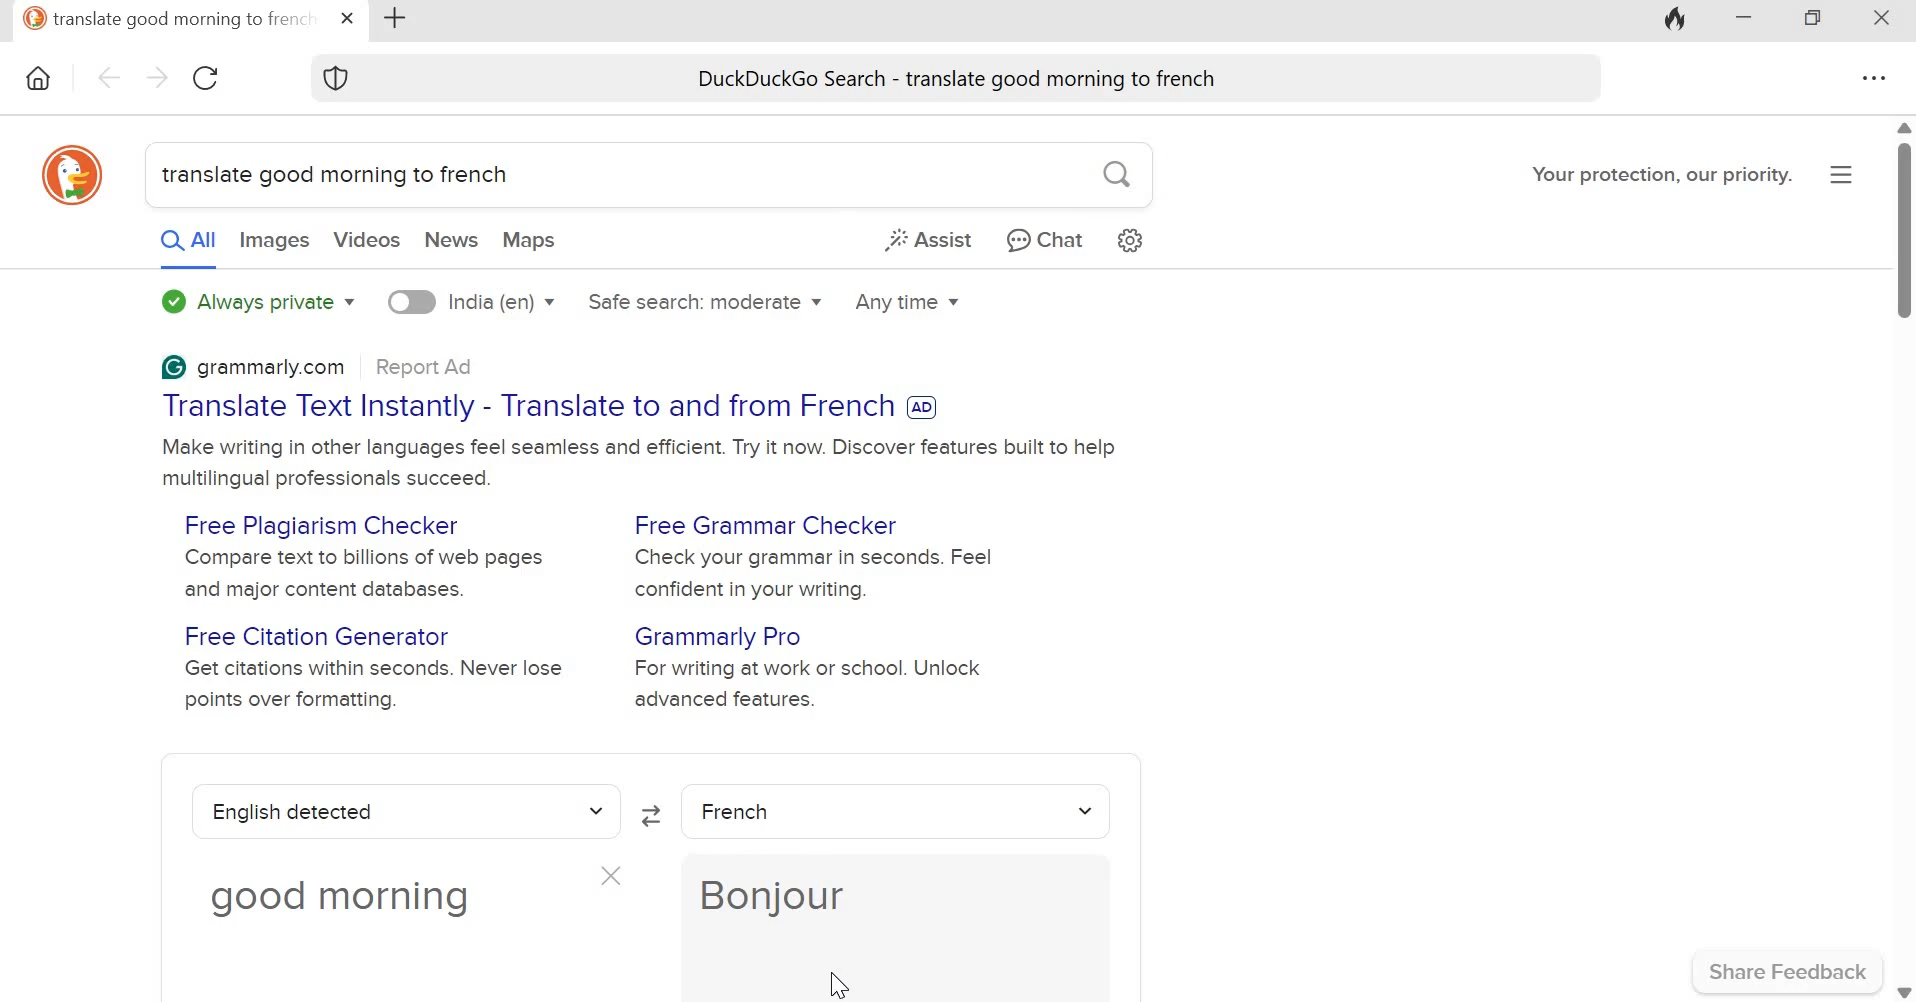 This screenshot has width=1916, height=1002. What do you see at coordinates (450, 241) in the screenshot?
I see `News` at bounding box center [450, 241].